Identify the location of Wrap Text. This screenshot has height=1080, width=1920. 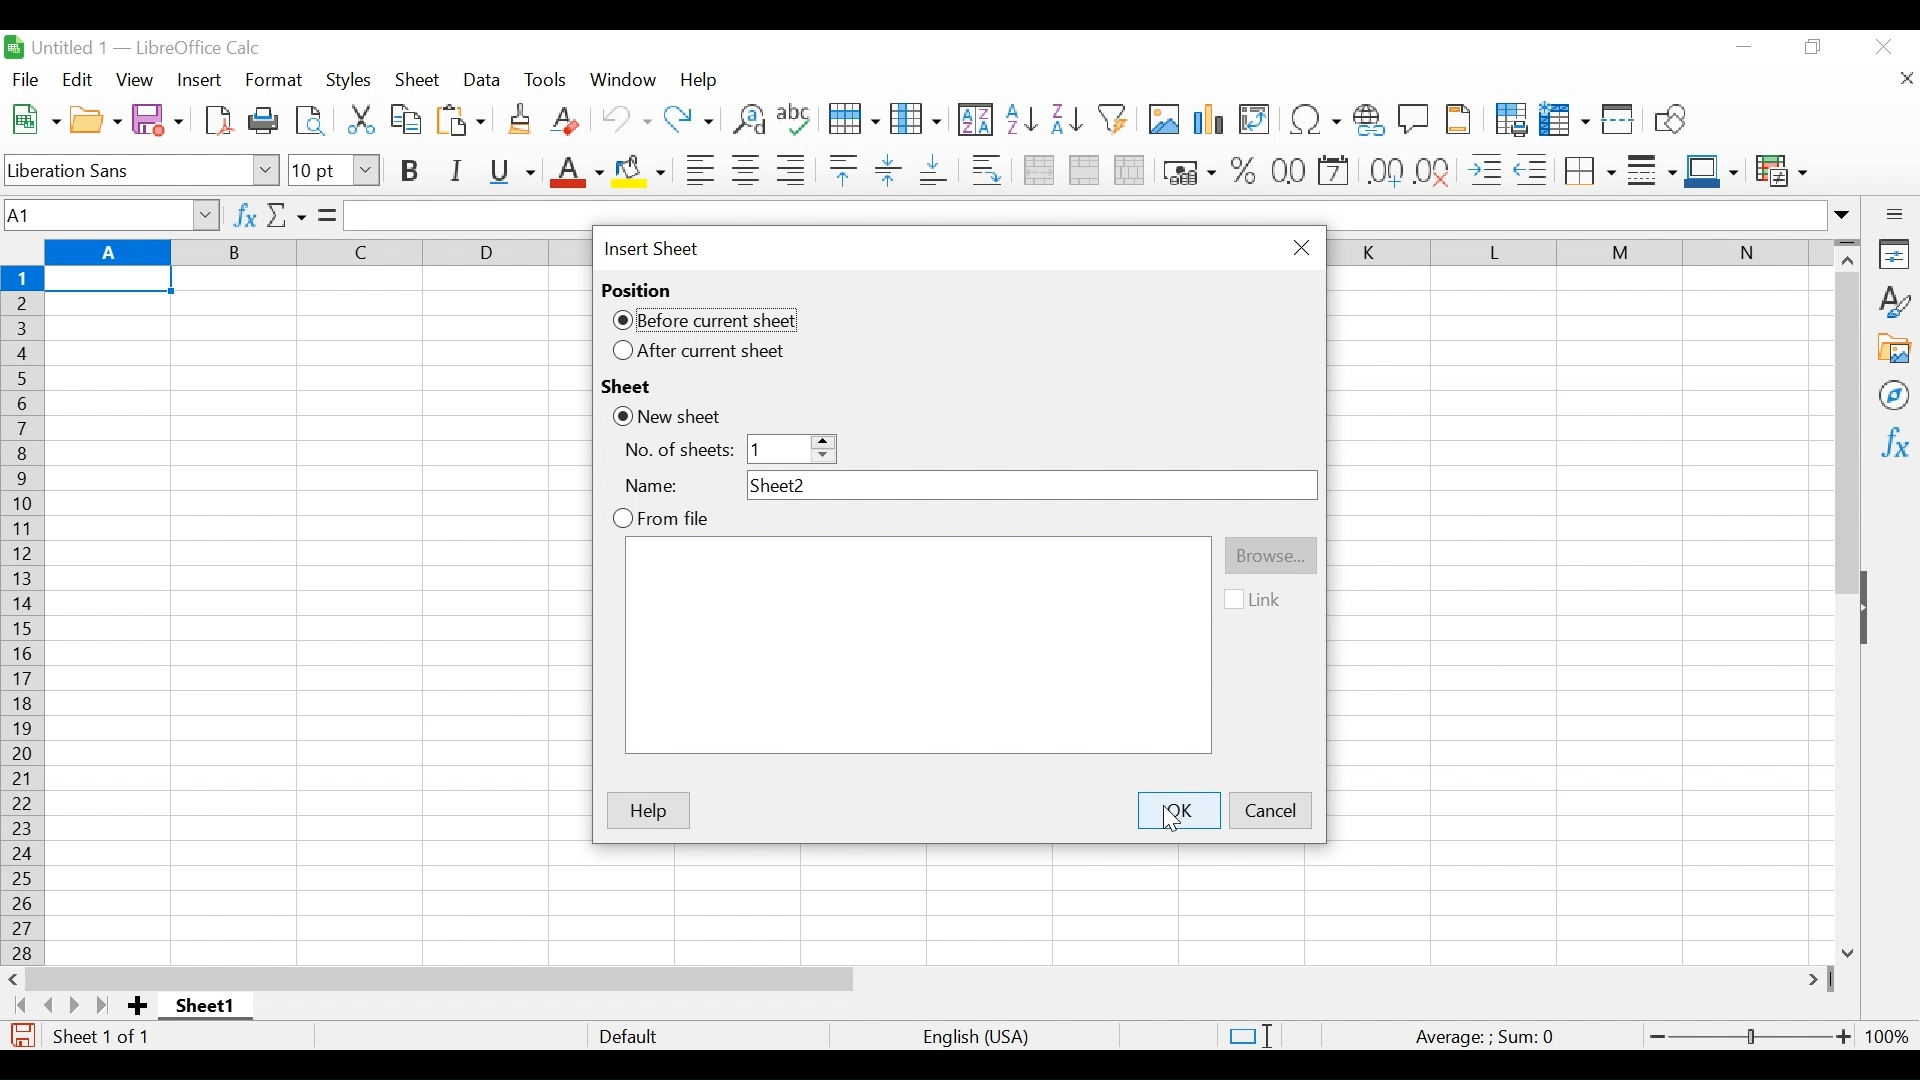
(986, 170).